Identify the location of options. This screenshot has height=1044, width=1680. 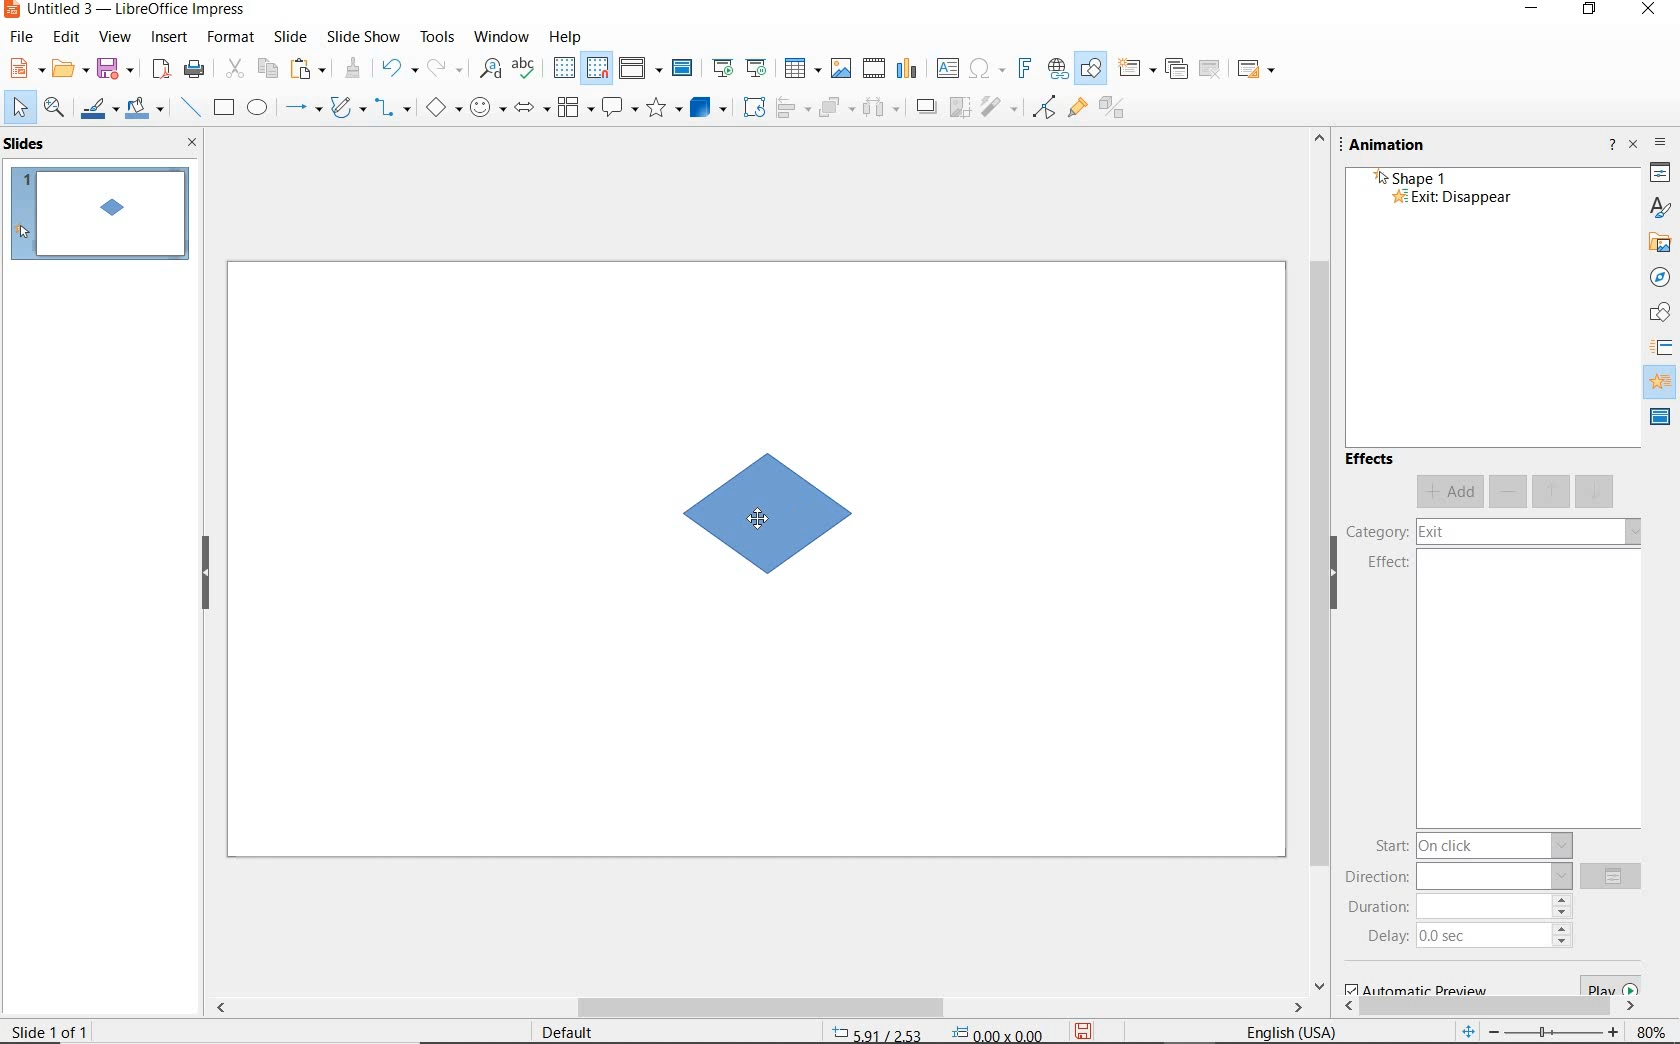
(1613, 877).